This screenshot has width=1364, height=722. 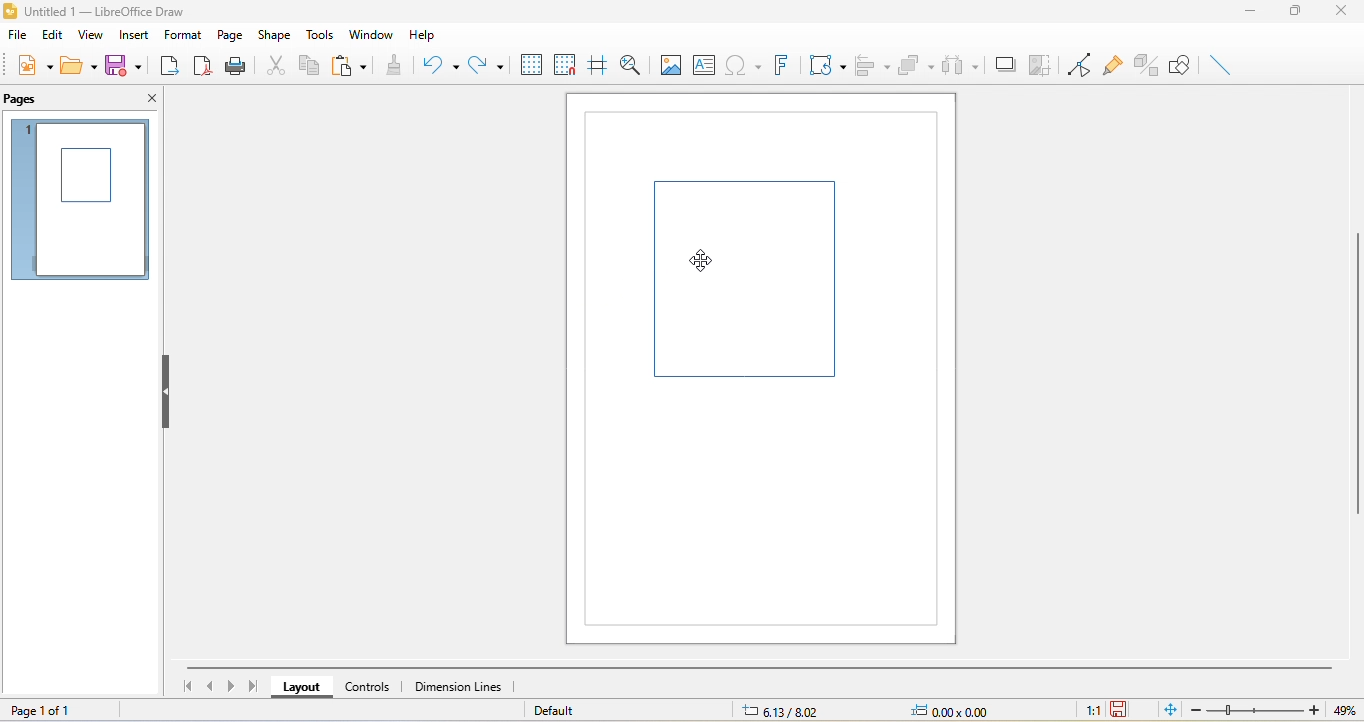 What do you see at coordinates (123, 64) in the screenshot?
I see `save` at bounding box center [123, 64].